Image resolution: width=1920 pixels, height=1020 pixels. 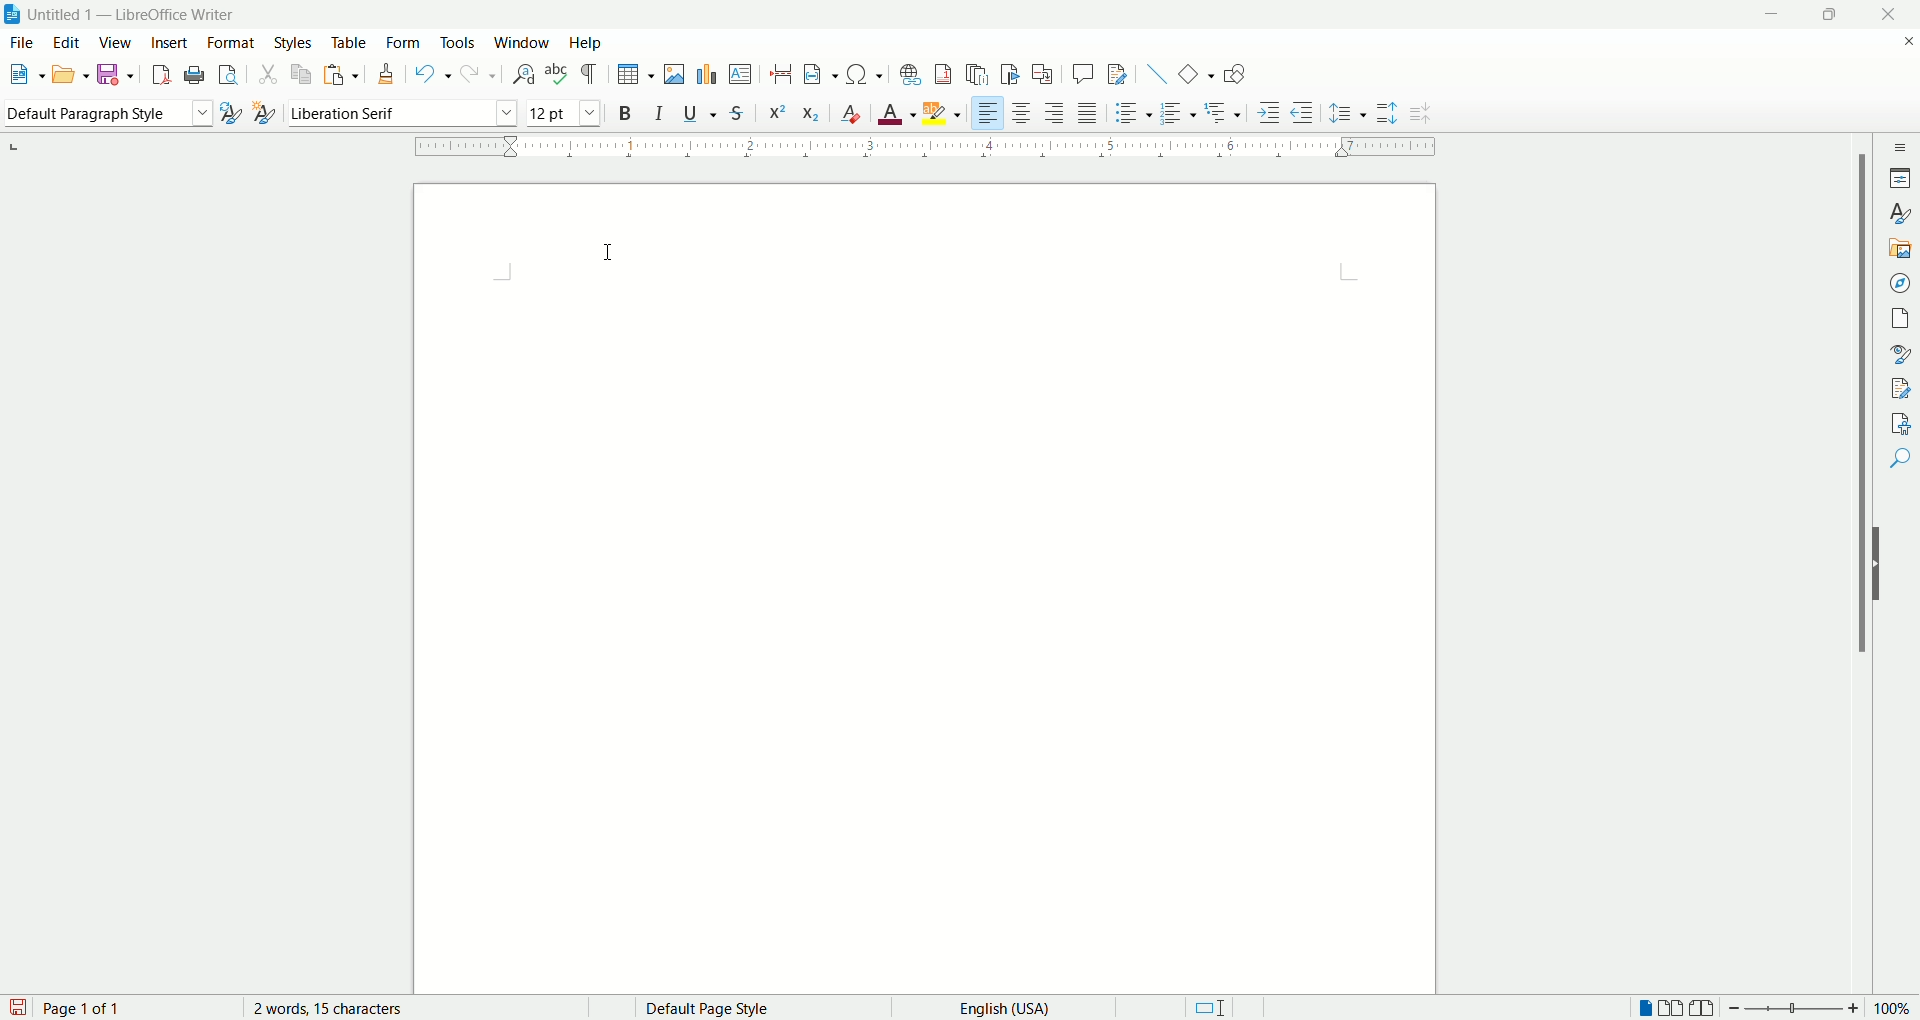 What do you see at coordinates (752, 1006) in the screenshot?
I see `page style` at bounding box center [752, 1006].